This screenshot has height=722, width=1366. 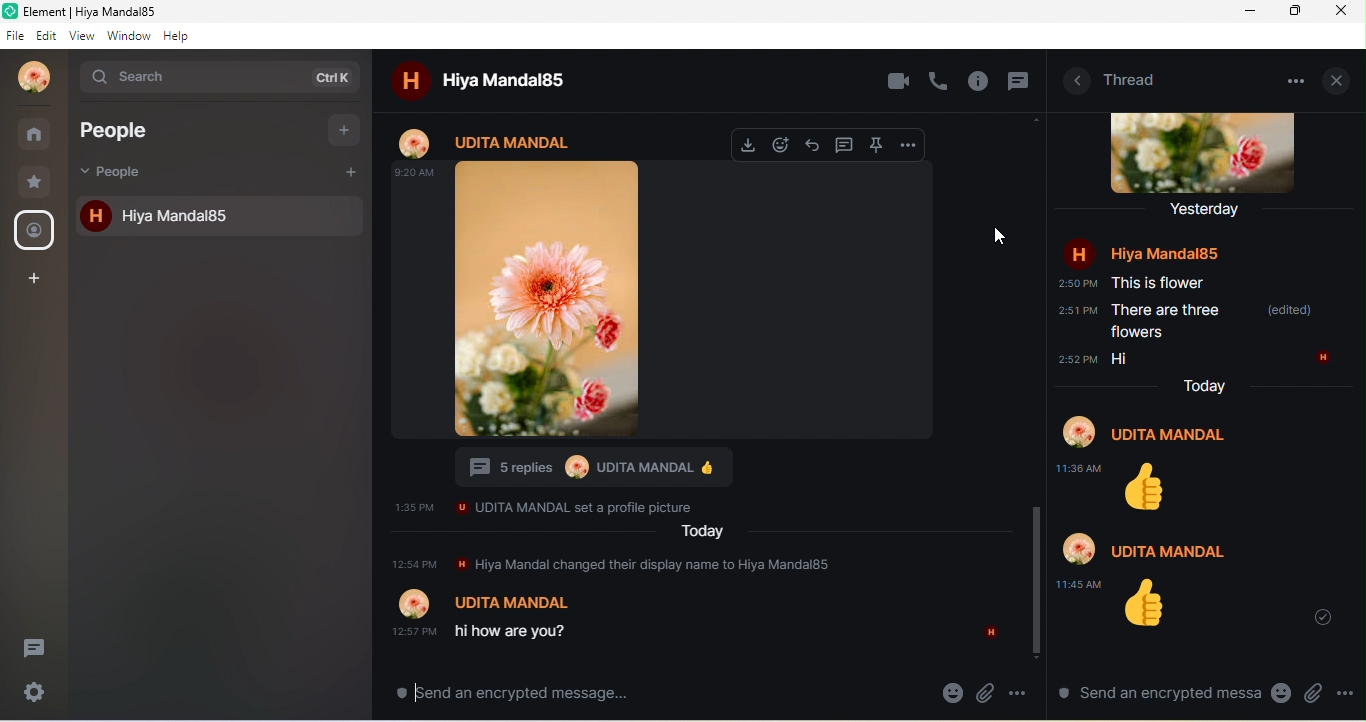 I want to click on 9:20 AM, so click(x=413, y=173).